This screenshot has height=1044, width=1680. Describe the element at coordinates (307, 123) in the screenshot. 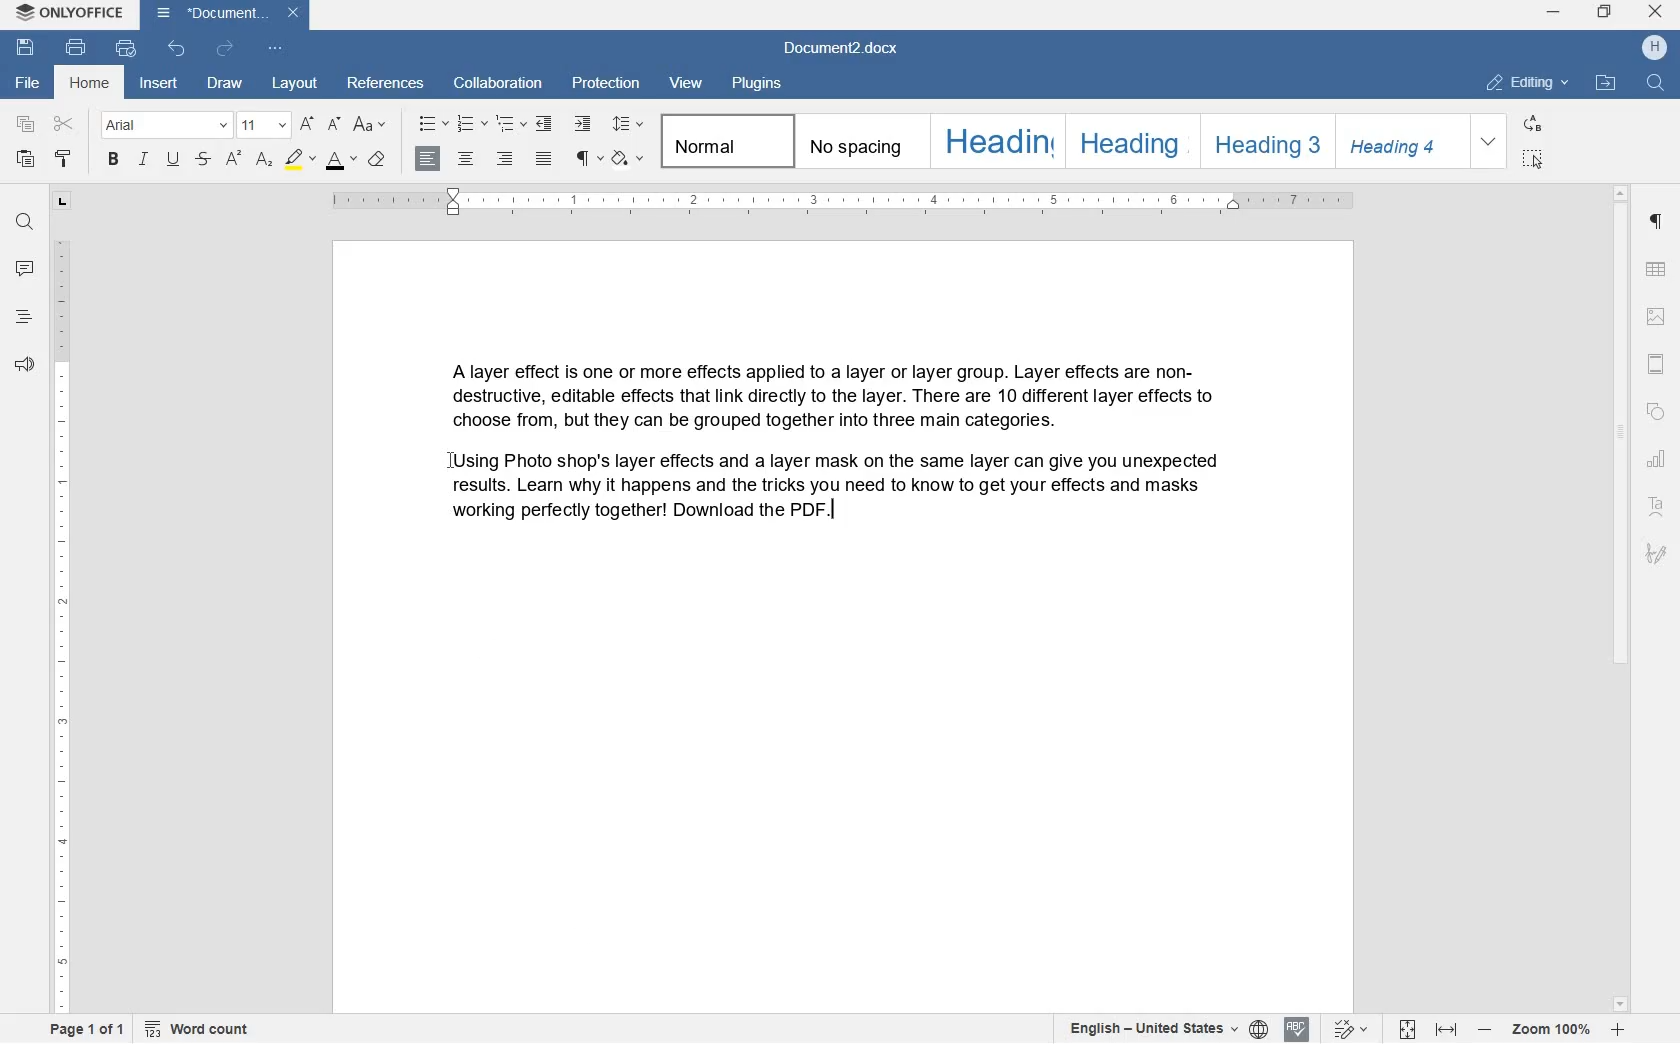

I see `INCREMENT FONT SIZE` at that location.